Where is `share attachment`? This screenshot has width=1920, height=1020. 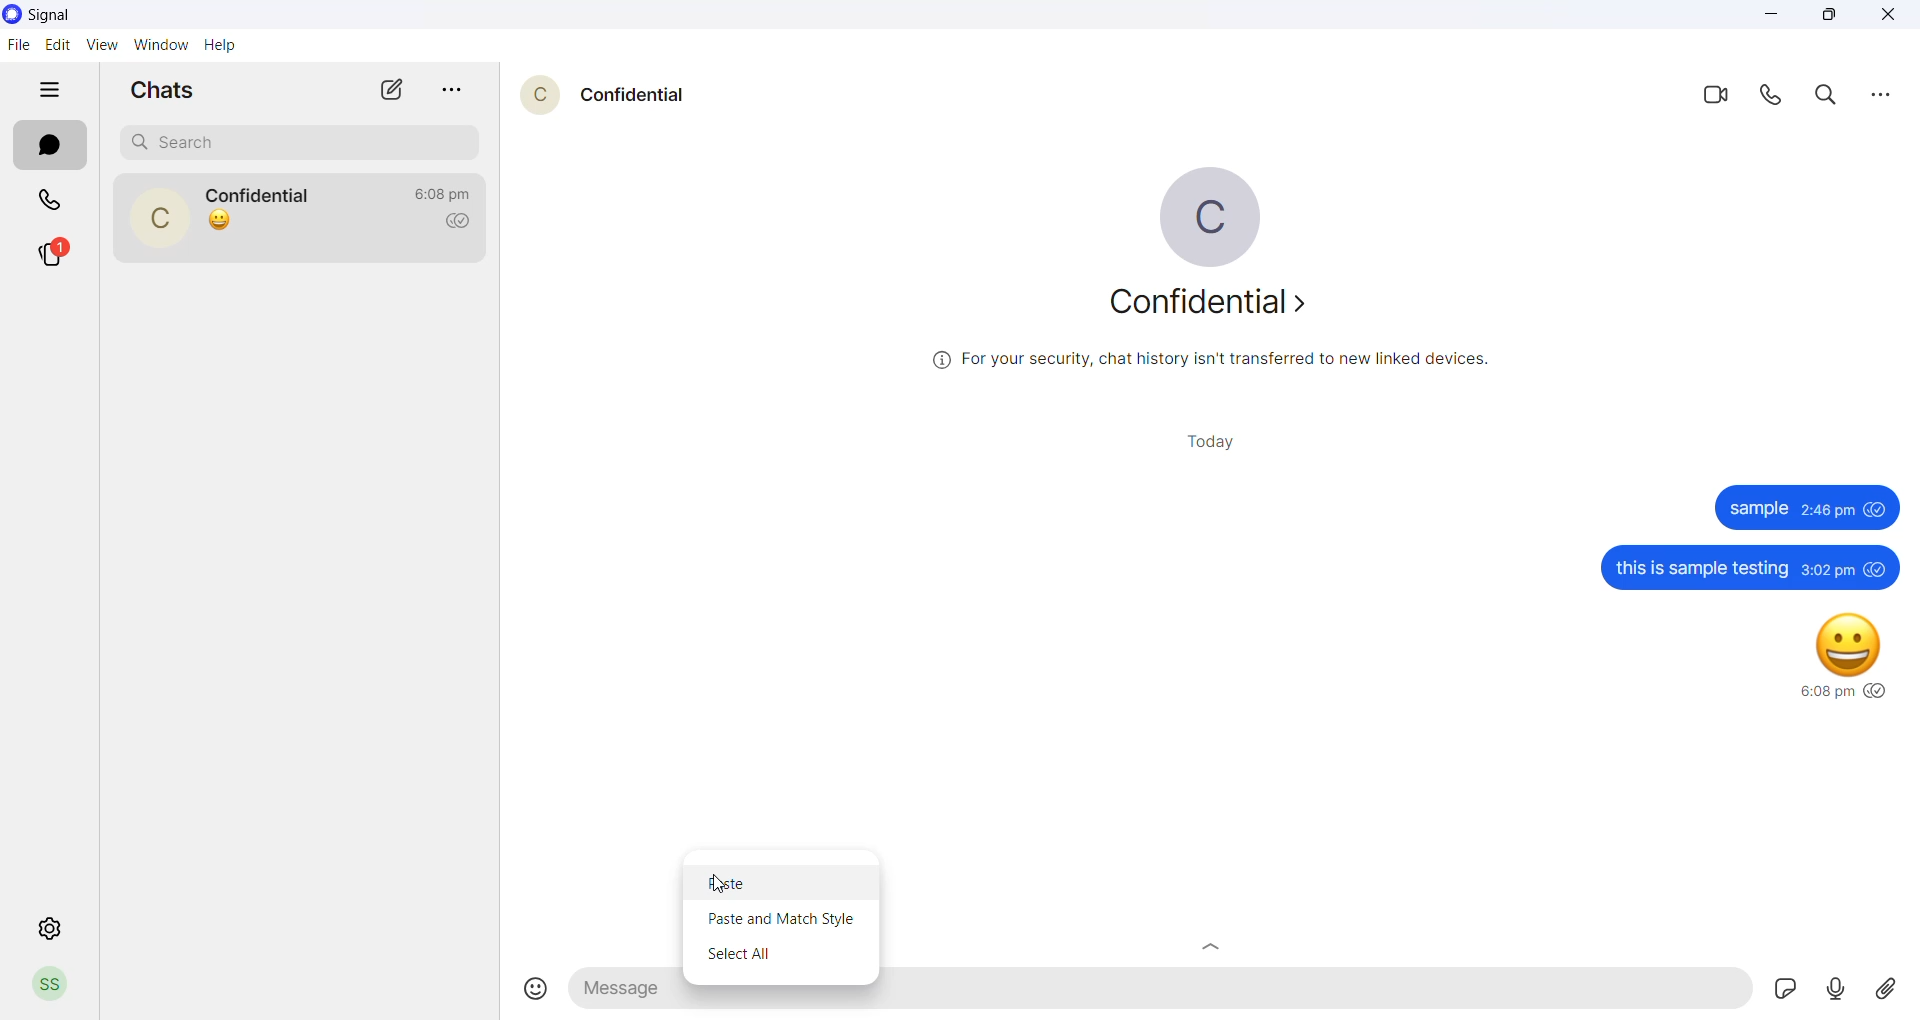
share attachment is located at coordinates (1894, 990).